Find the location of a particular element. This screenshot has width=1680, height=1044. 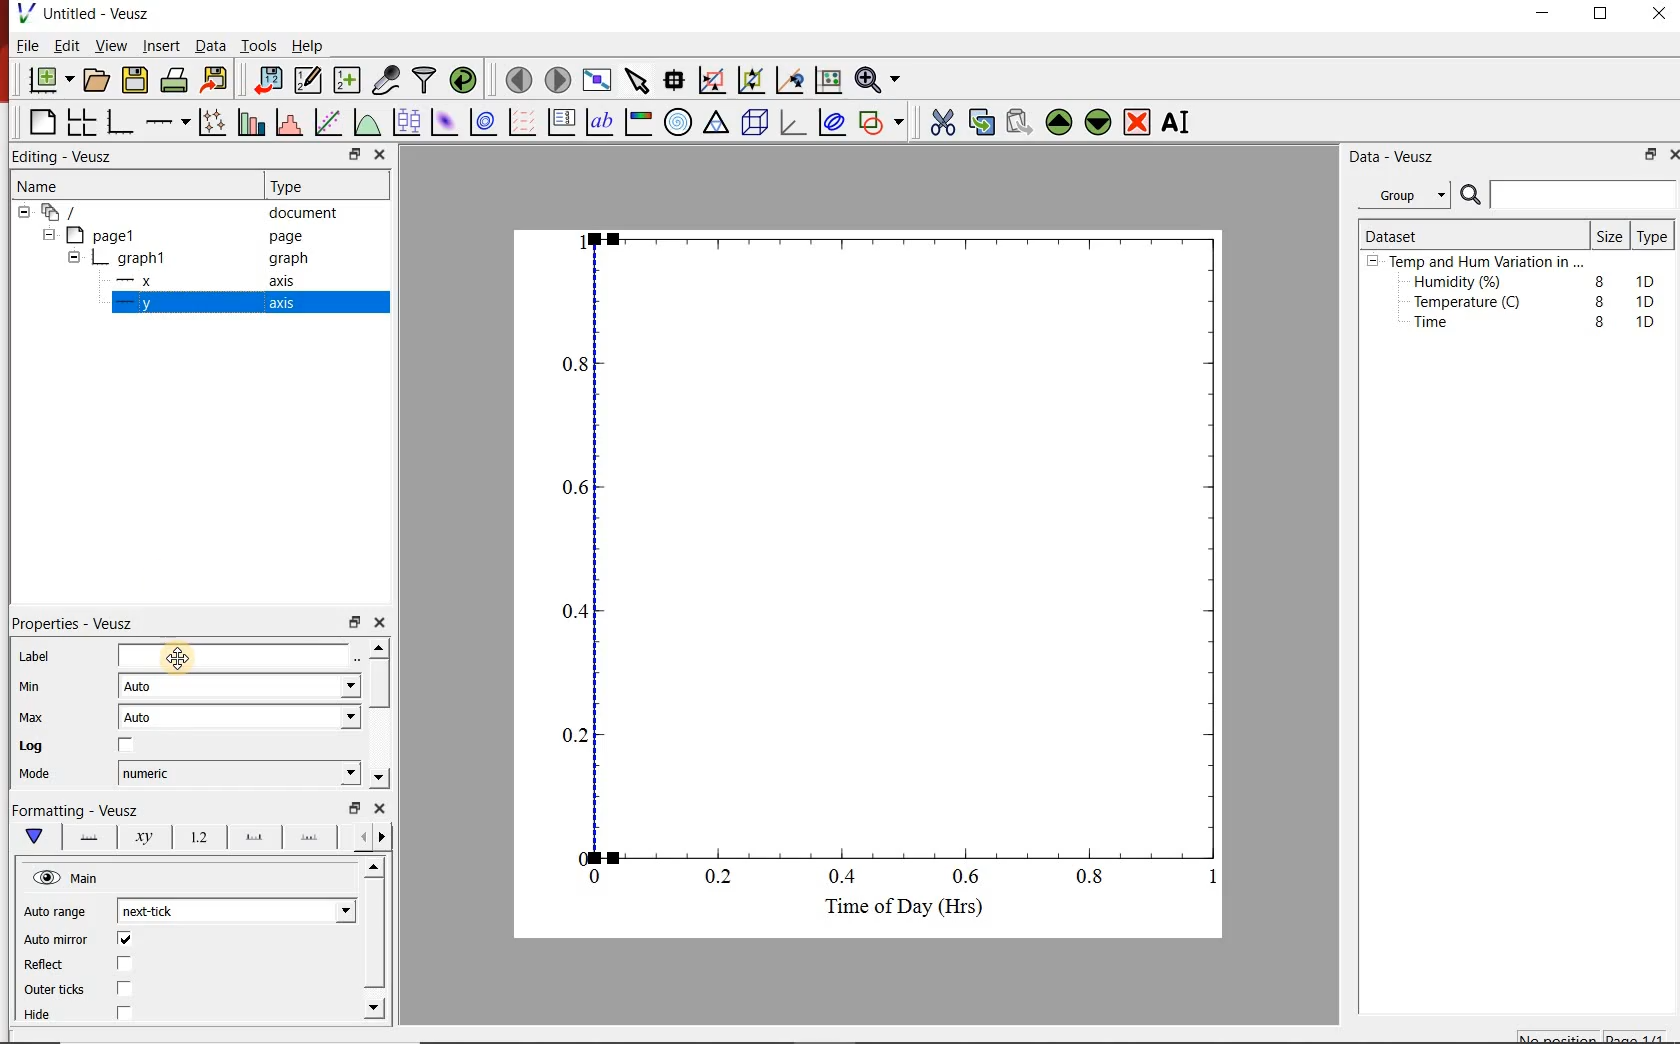

Untitled - Veusz is located at coordinates (89, 13).